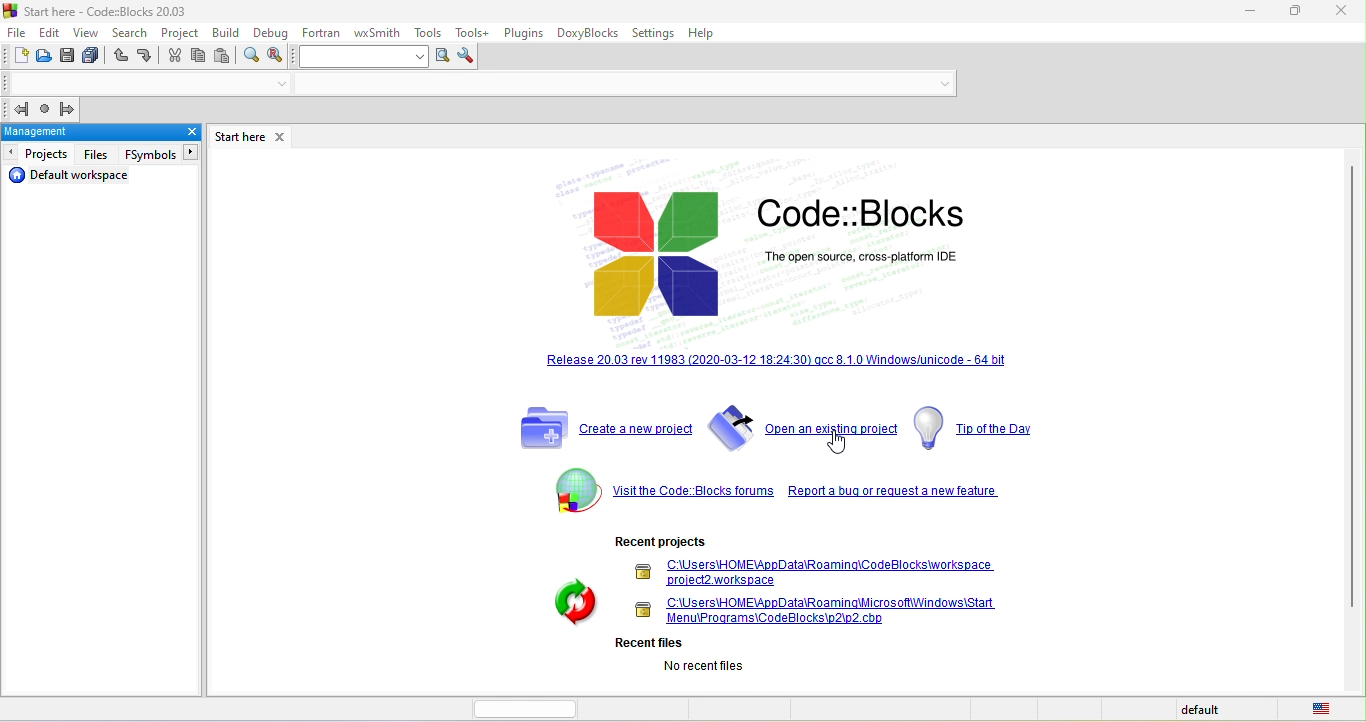 Image resolution: width=1366 pixels, height=722 pixels. What do you see at coordinates (896, 491) in the screenshot?
I see `report a bug or request a new feature` at bounding box center [896, 491].